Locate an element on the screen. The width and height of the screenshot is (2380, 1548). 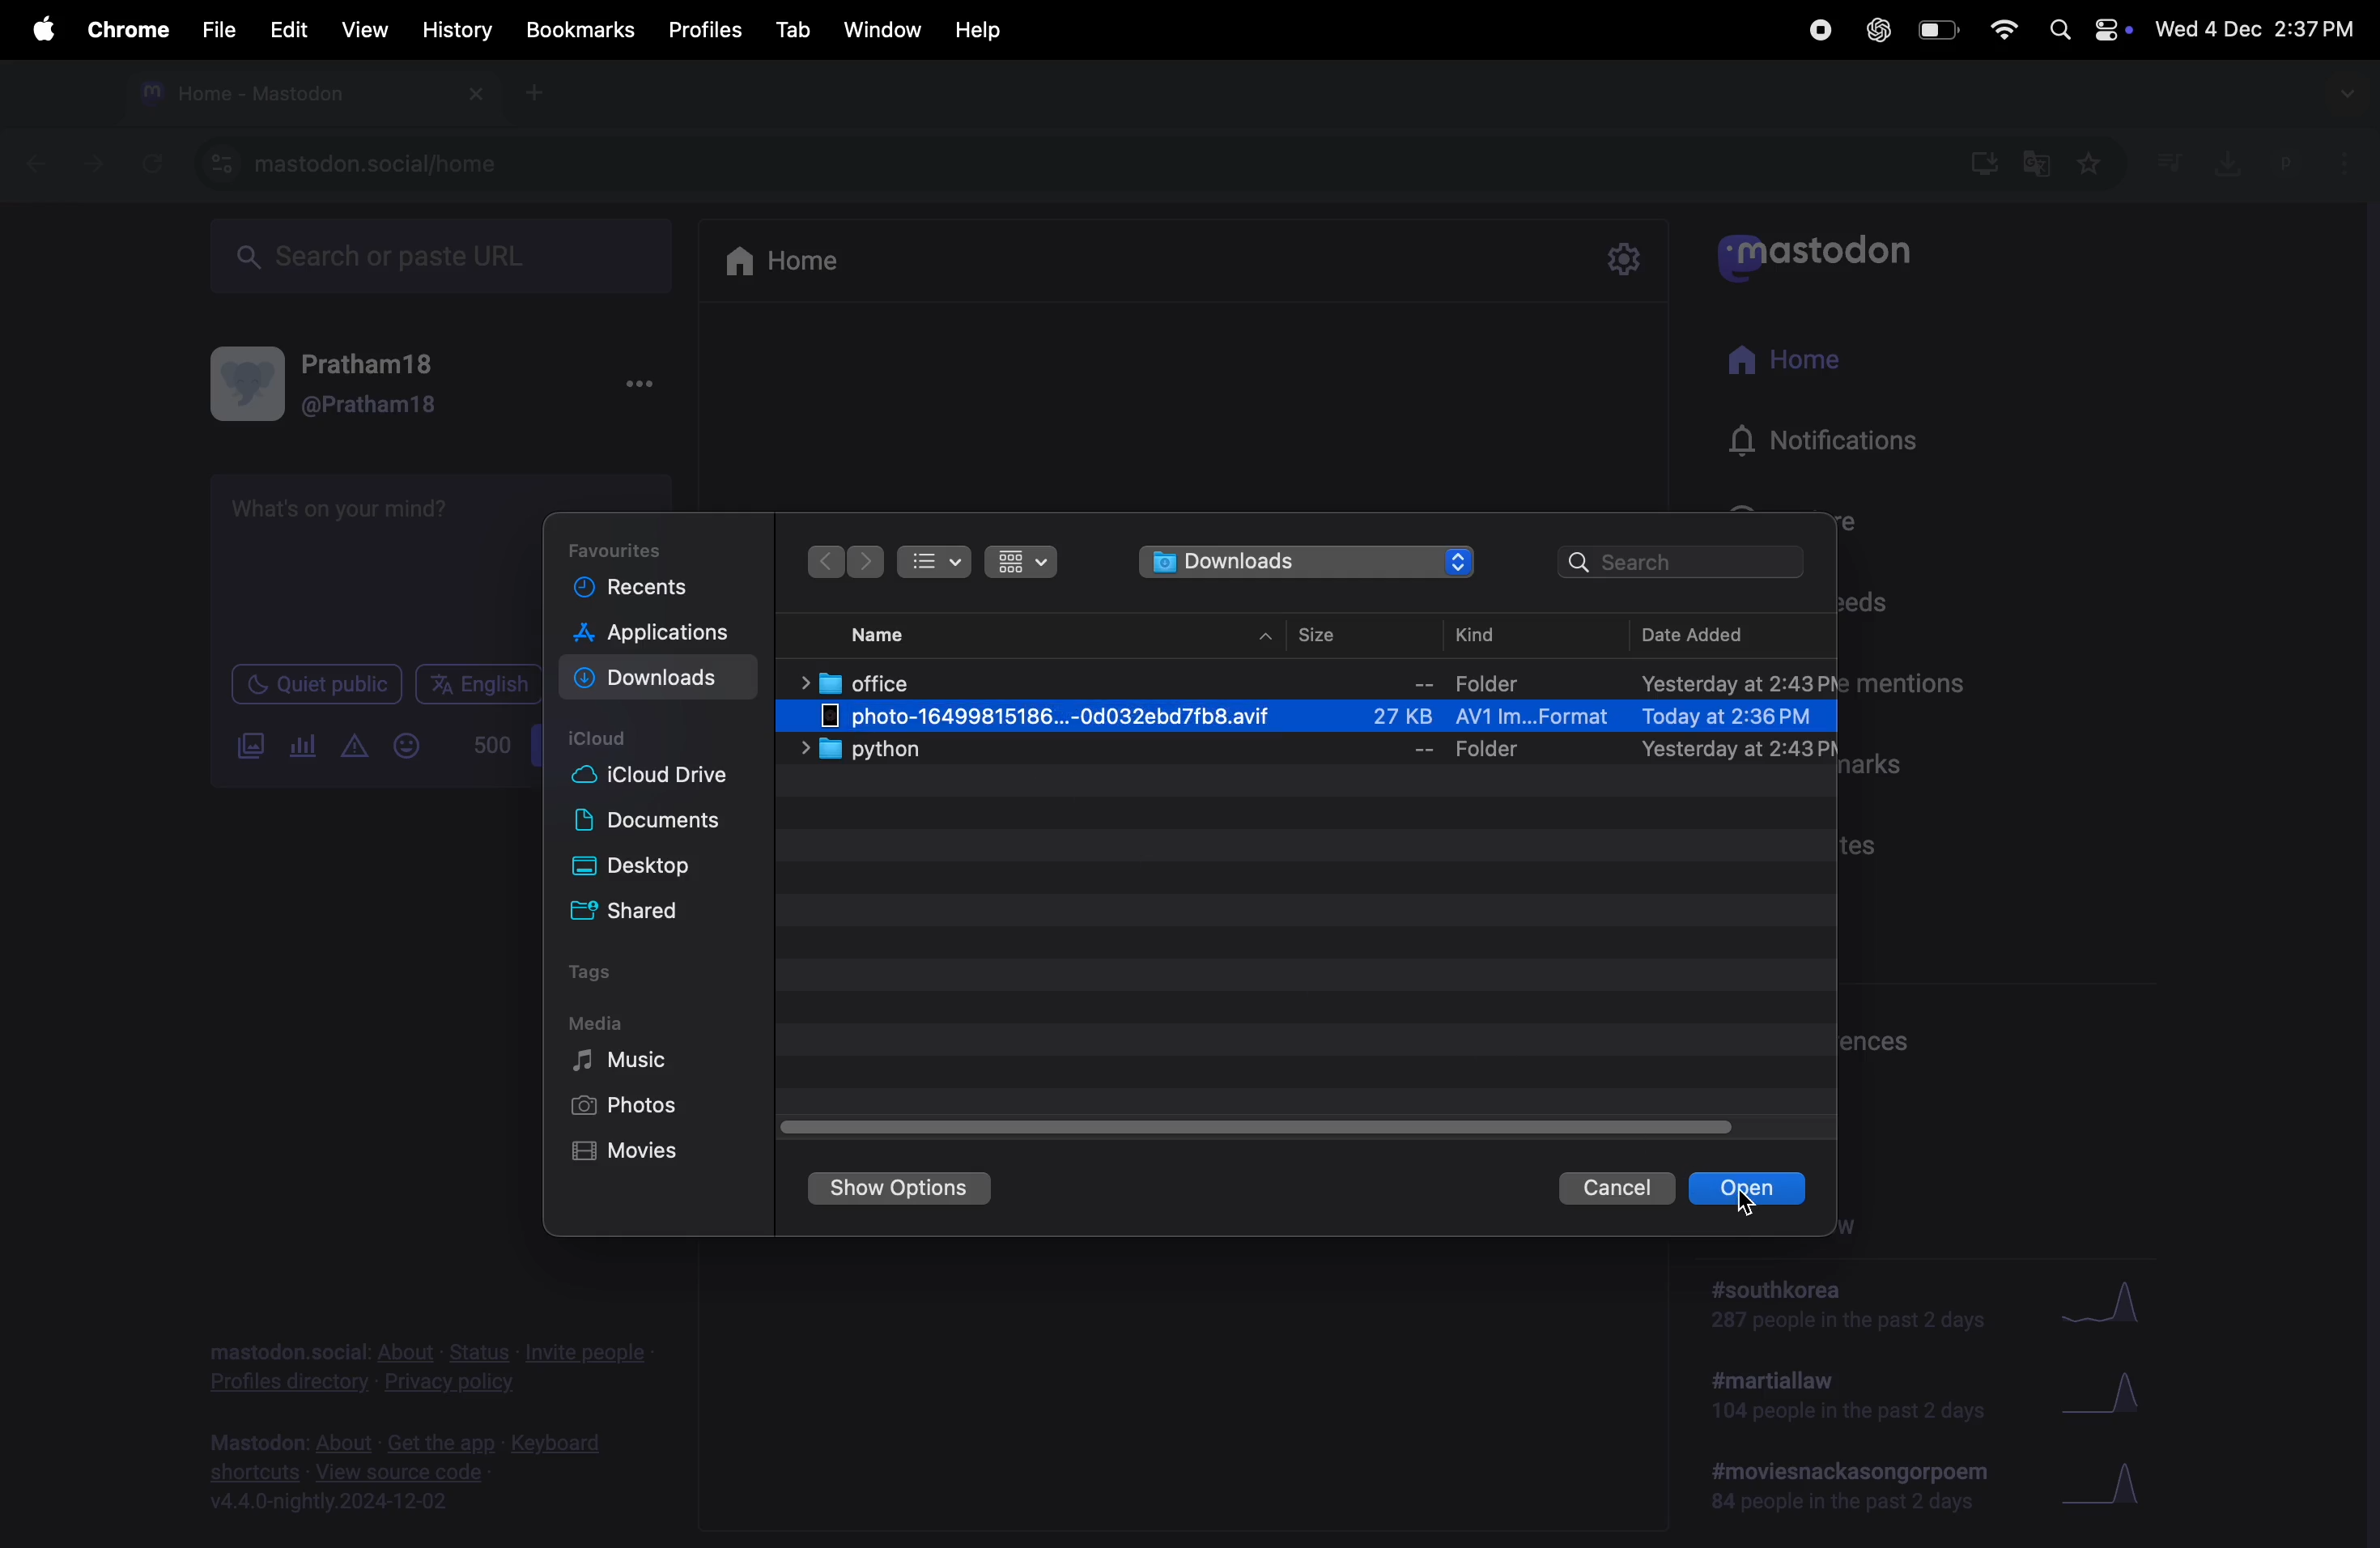
bulletlist is located at coordinates (932, 558).